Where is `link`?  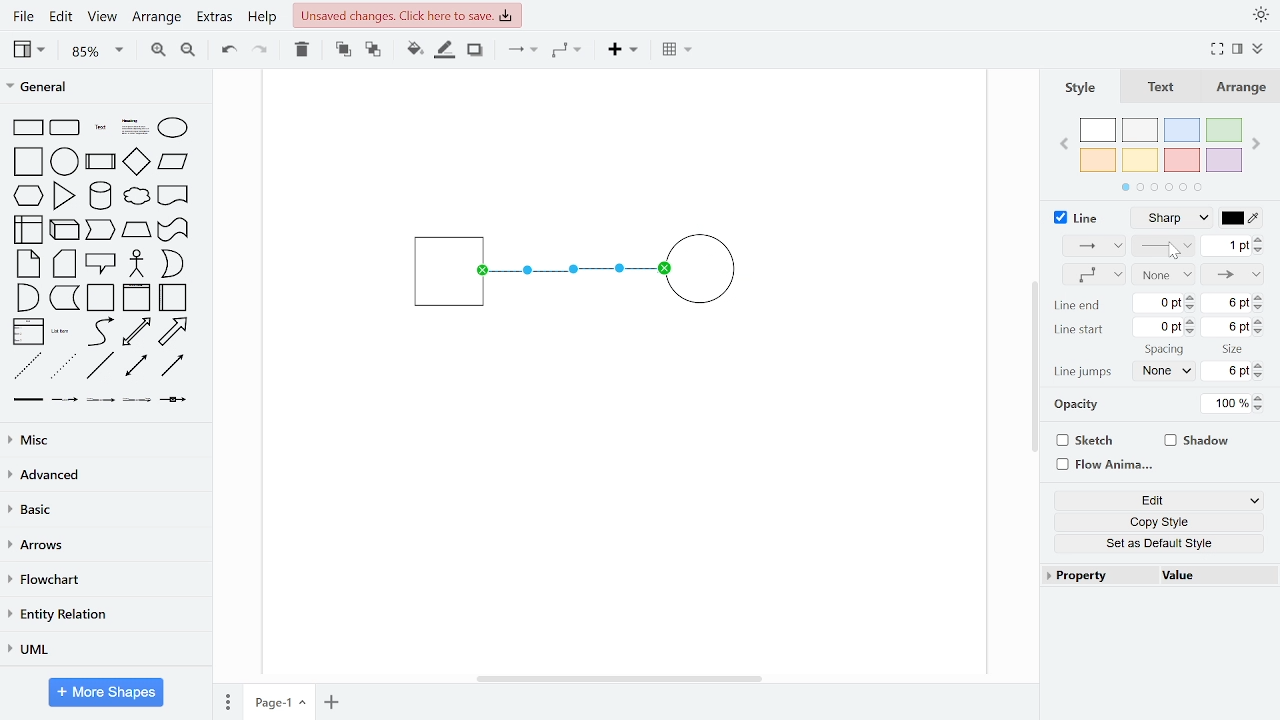
link is located at coordinates (27, 400).